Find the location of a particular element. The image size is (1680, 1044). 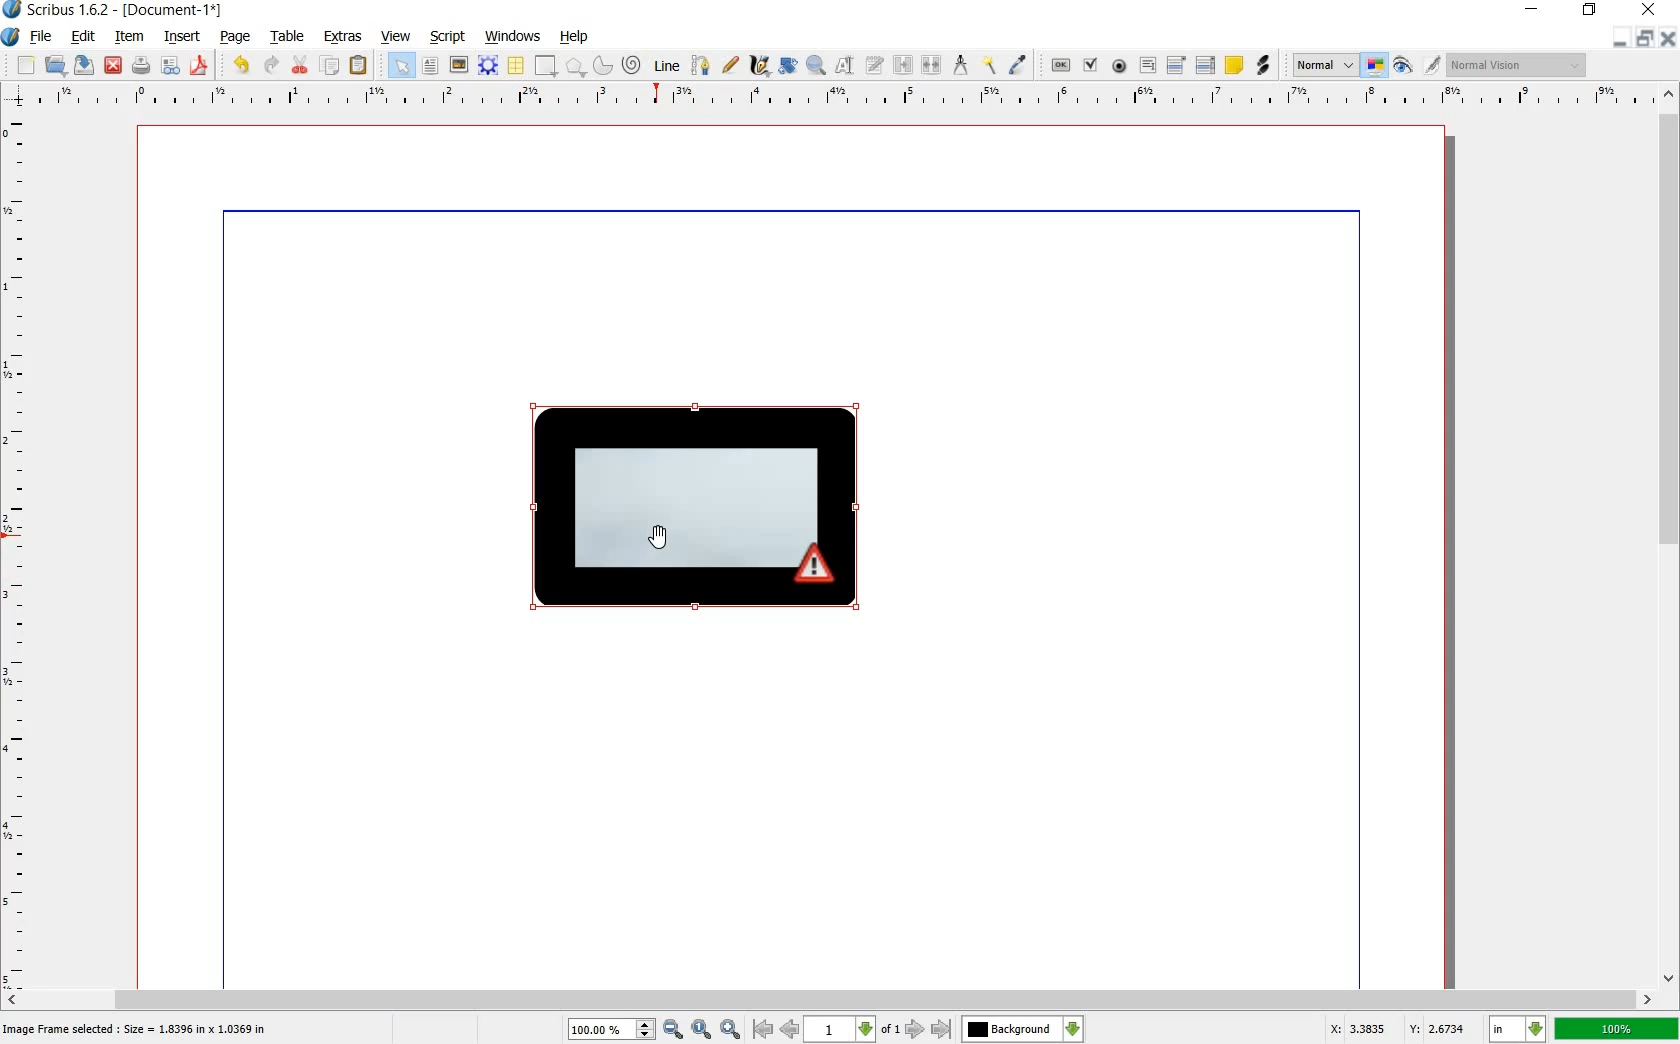

ruler is located at coordinates (842, 97).